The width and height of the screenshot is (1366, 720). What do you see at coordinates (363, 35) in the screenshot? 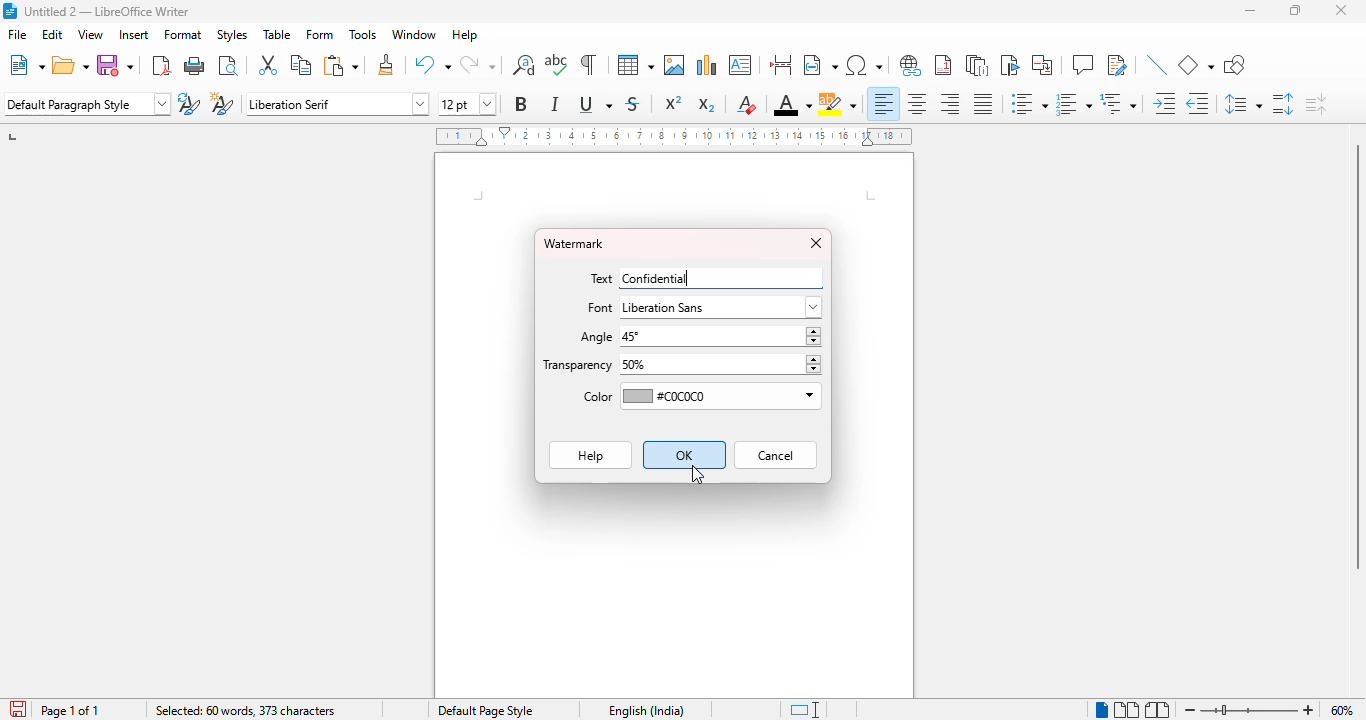
I see `tools` at bounding box center [363, 35].